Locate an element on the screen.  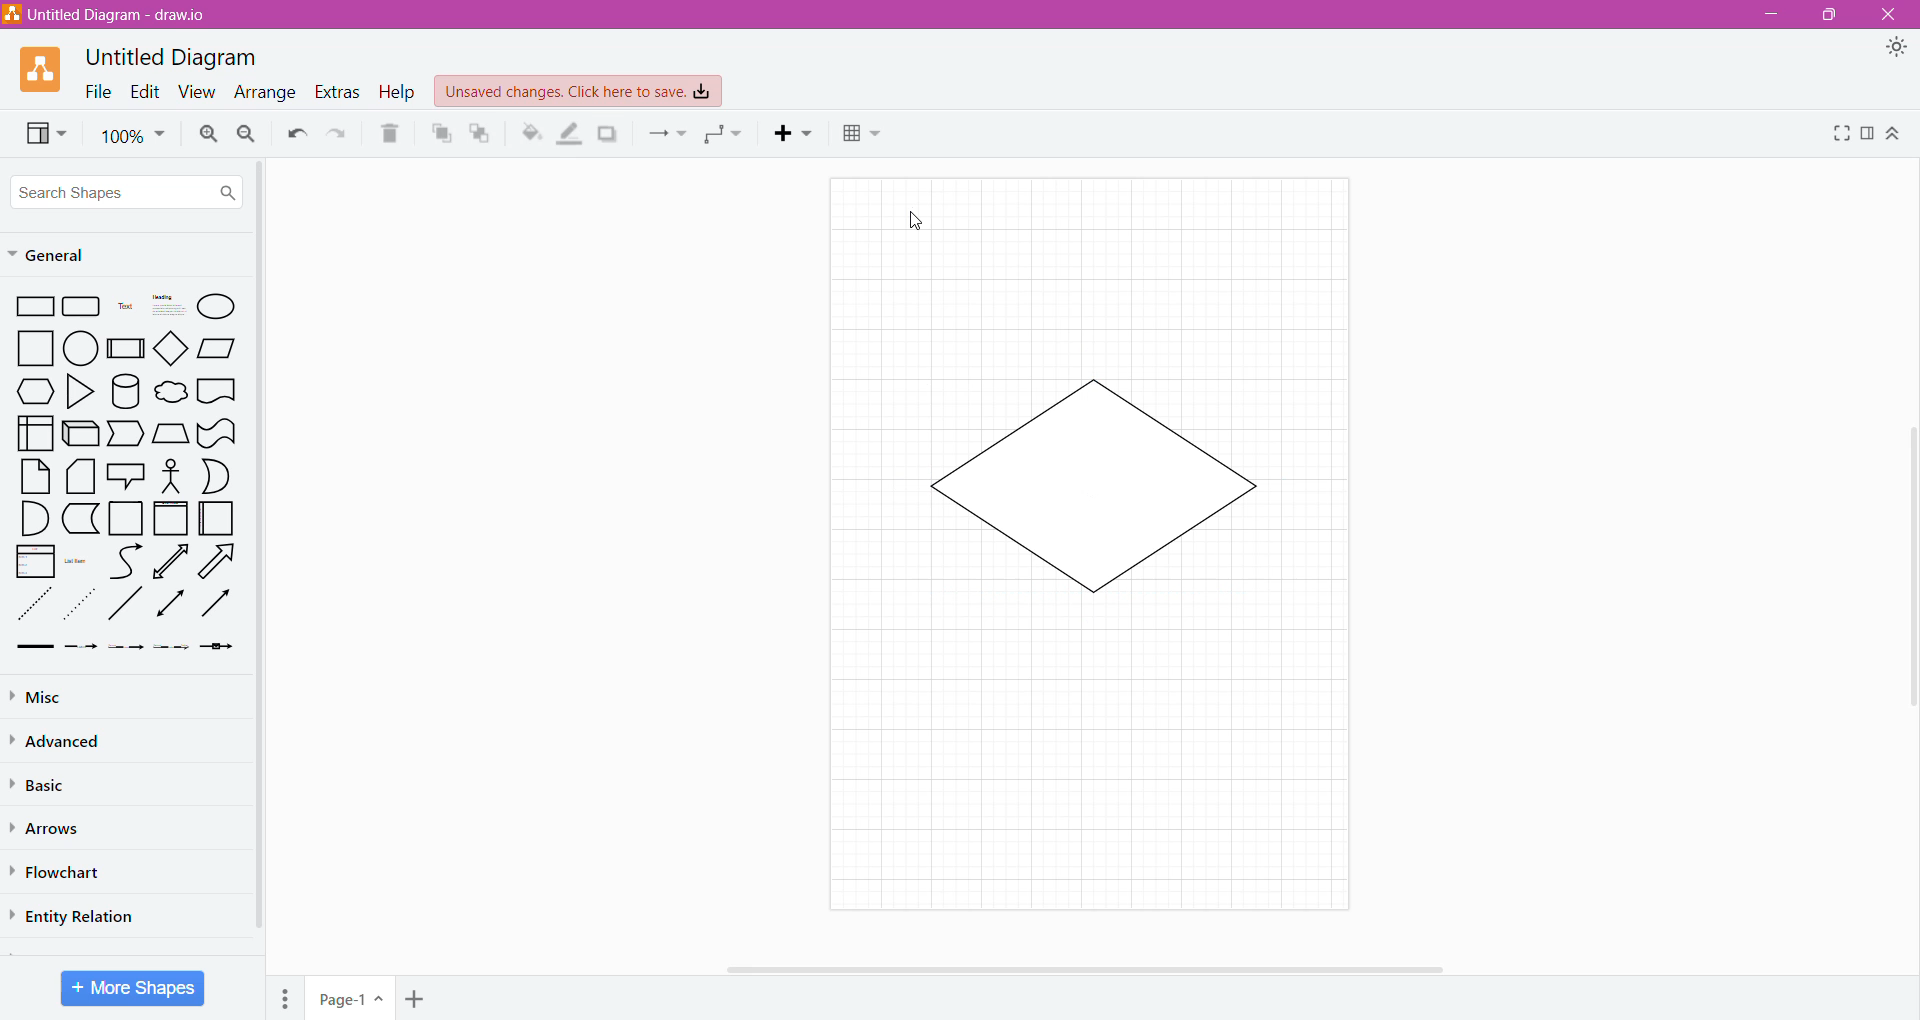
Cylinder is located at coordinates (126, 392).